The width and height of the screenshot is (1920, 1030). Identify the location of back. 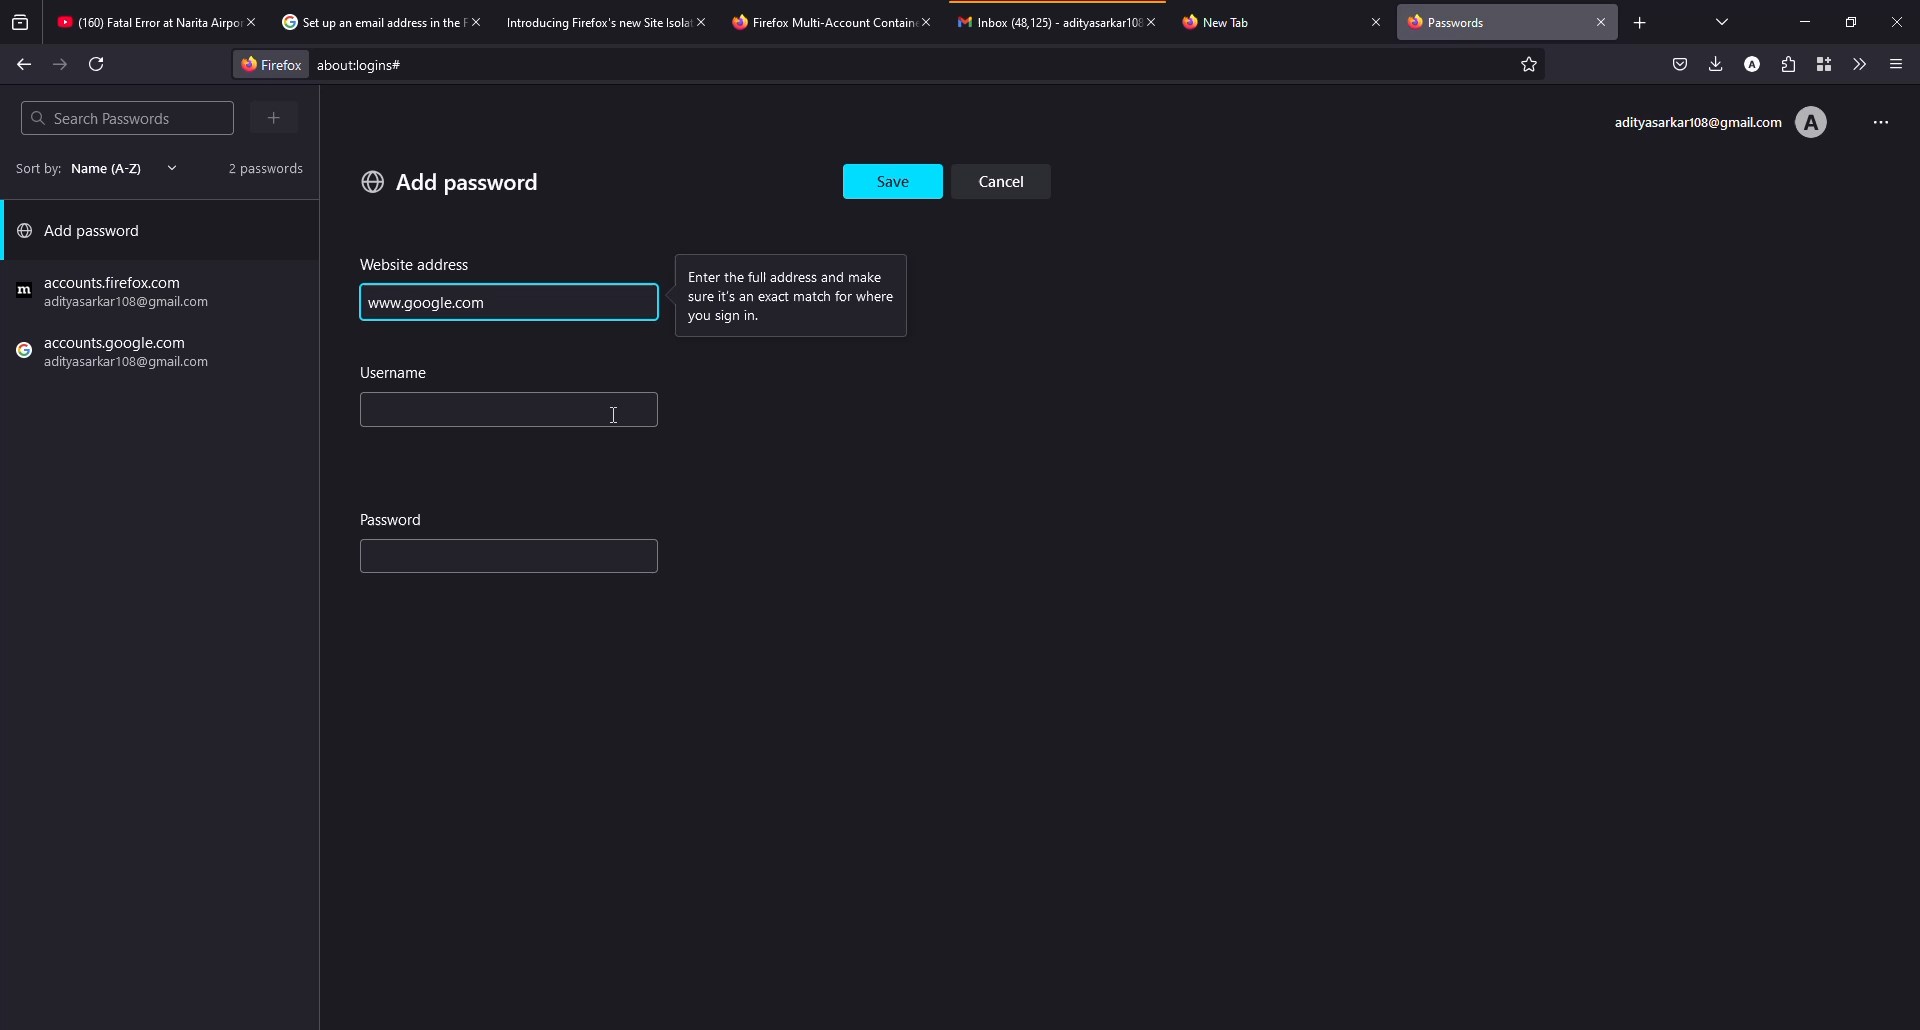
(24, 63).